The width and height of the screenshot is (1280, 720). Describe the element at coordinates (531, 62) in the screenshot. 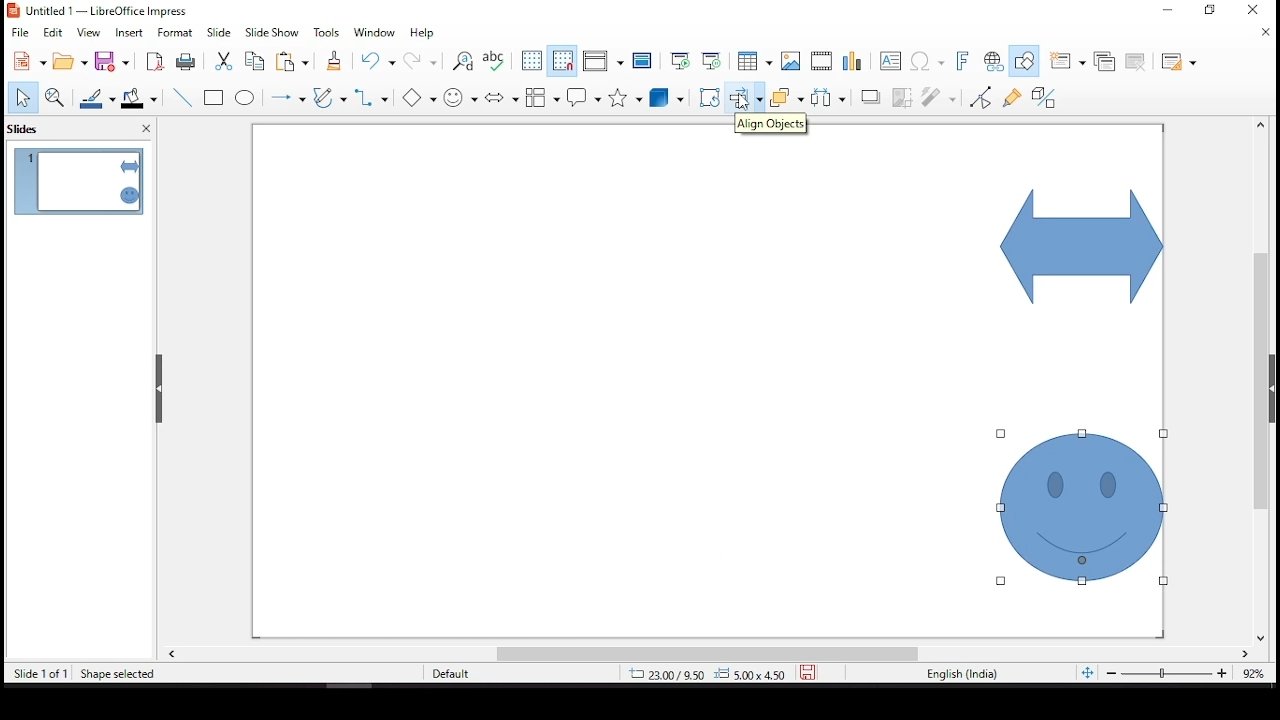

I see `display grid` at that location.